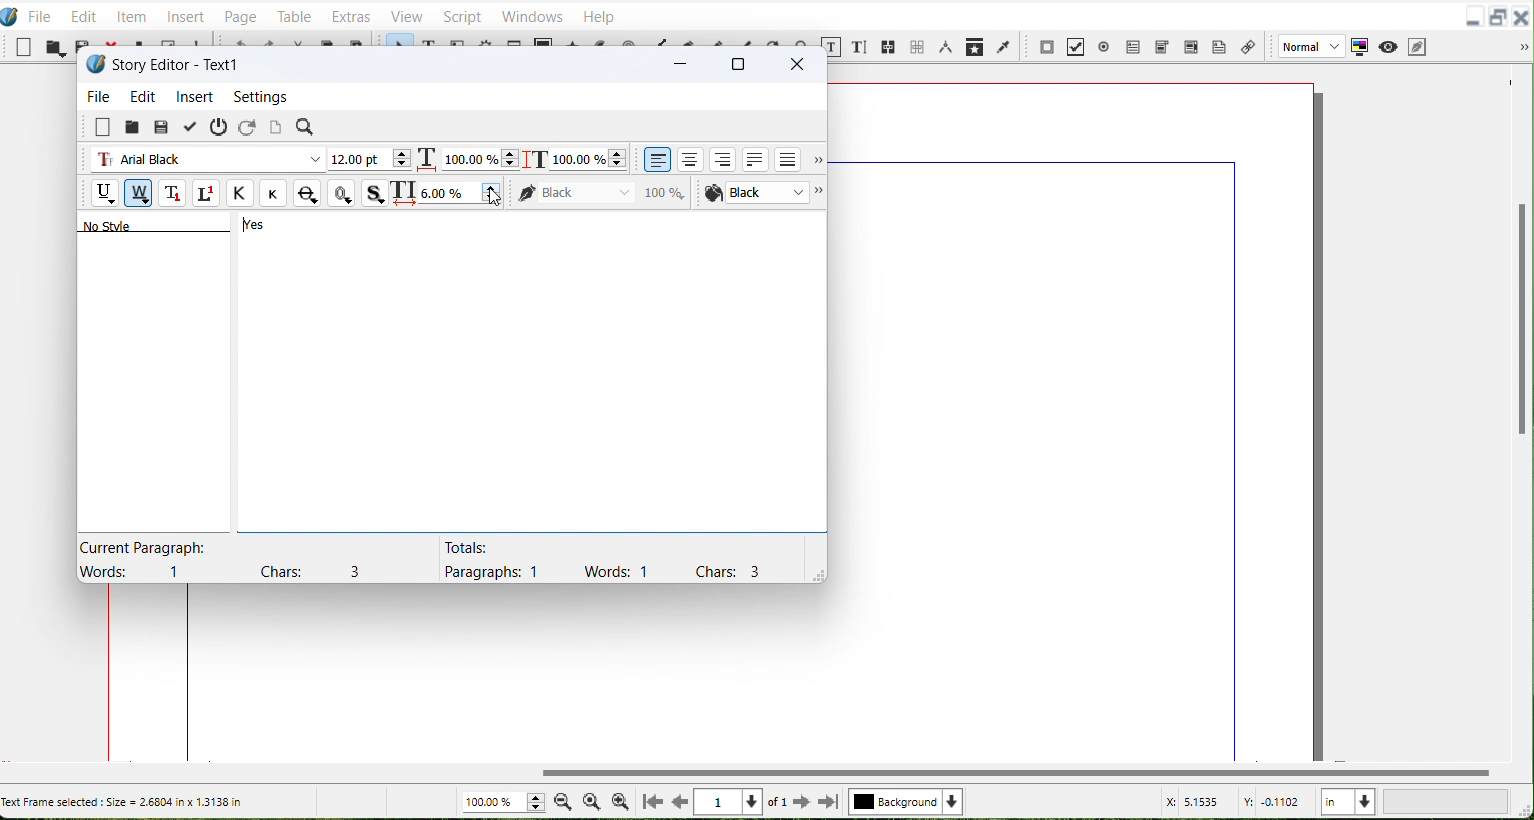 The width and height of the screenshot is (1534, 820). Describe the element at coordinates (1163, 45) in the screenshot. I see `PDF Combo box` at that location.